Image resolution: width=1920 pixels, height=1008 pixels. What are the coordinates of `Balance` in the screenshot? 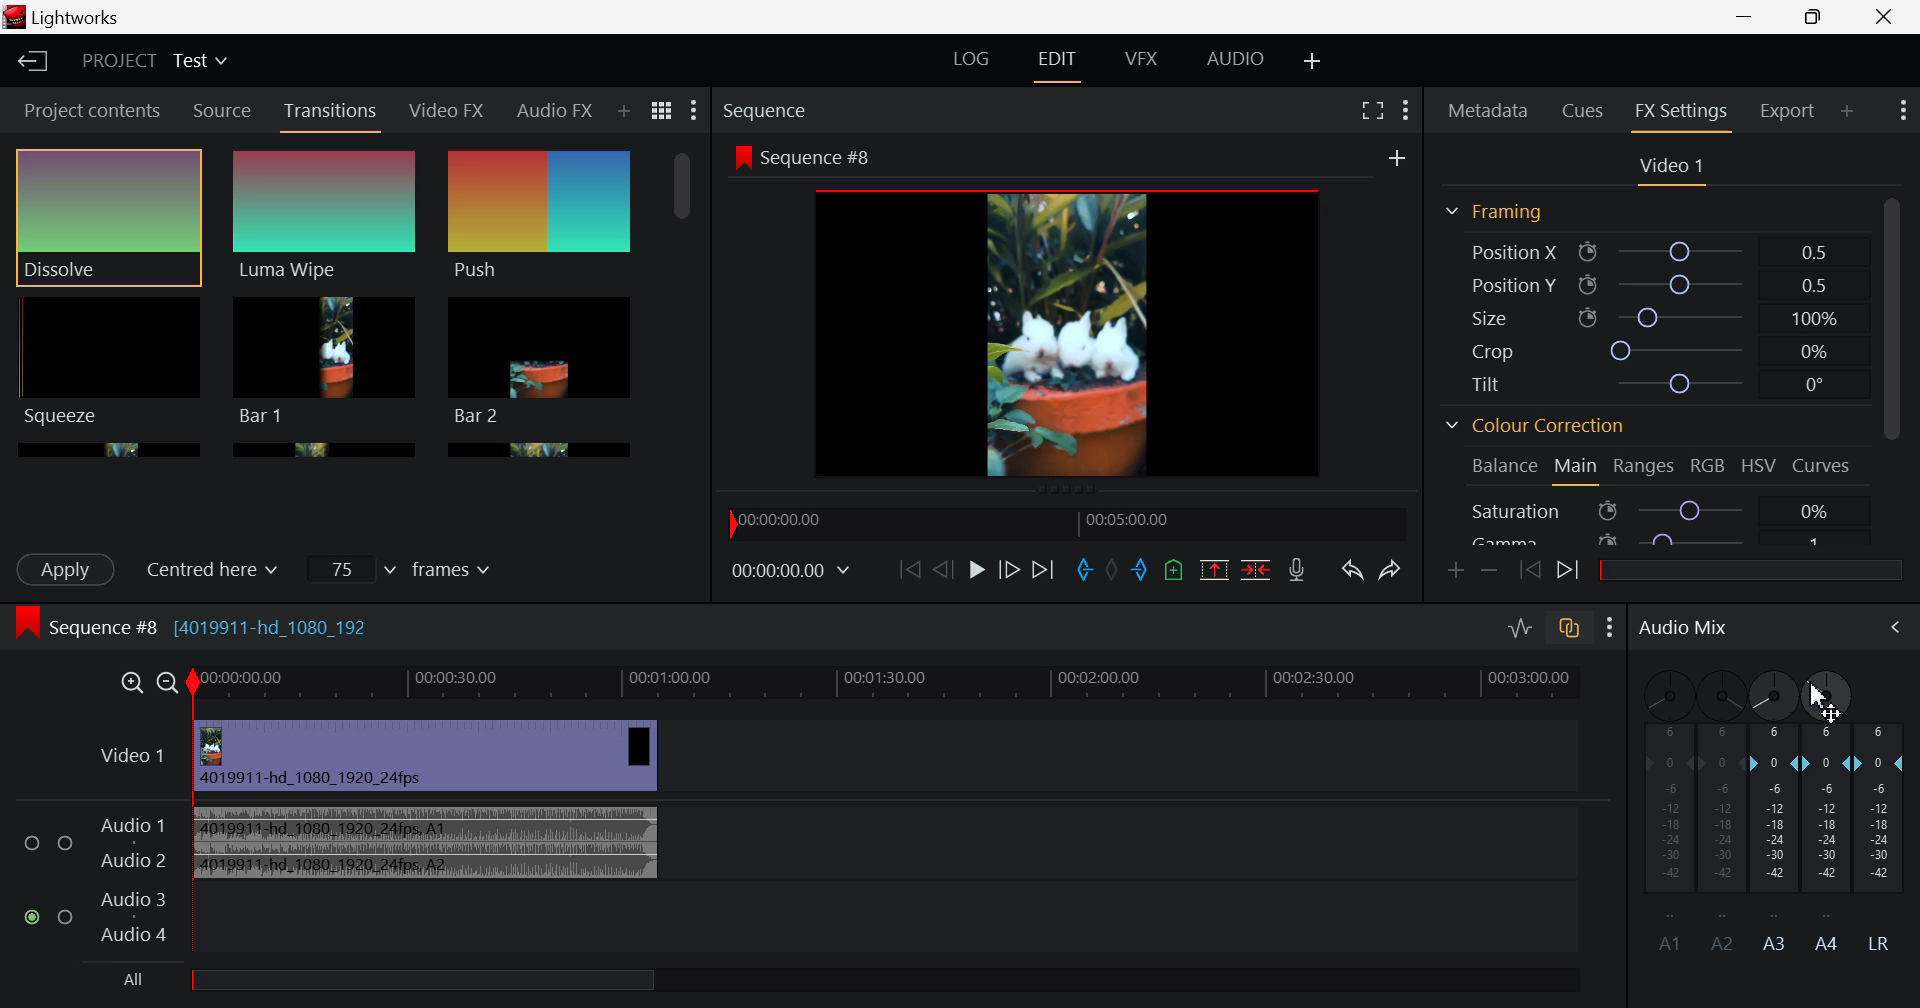 It's located at (1502, 467).